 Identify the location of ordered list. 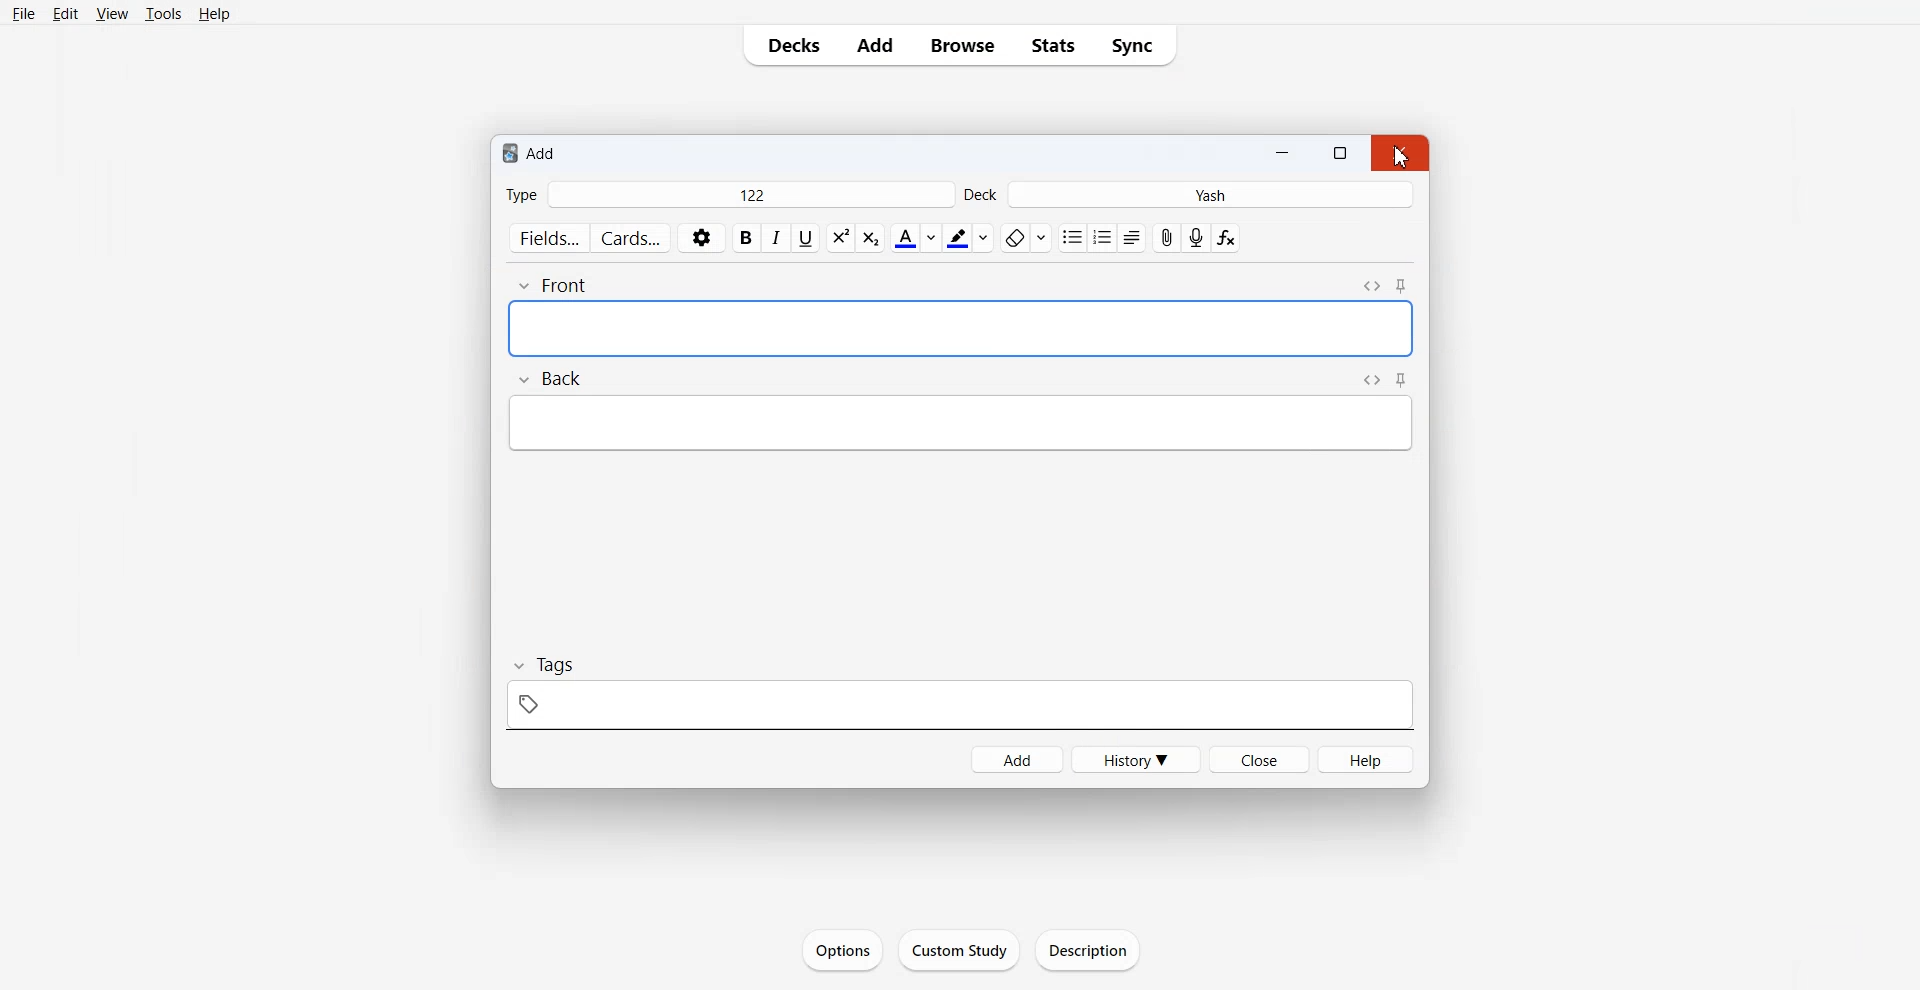
(1102, 237).